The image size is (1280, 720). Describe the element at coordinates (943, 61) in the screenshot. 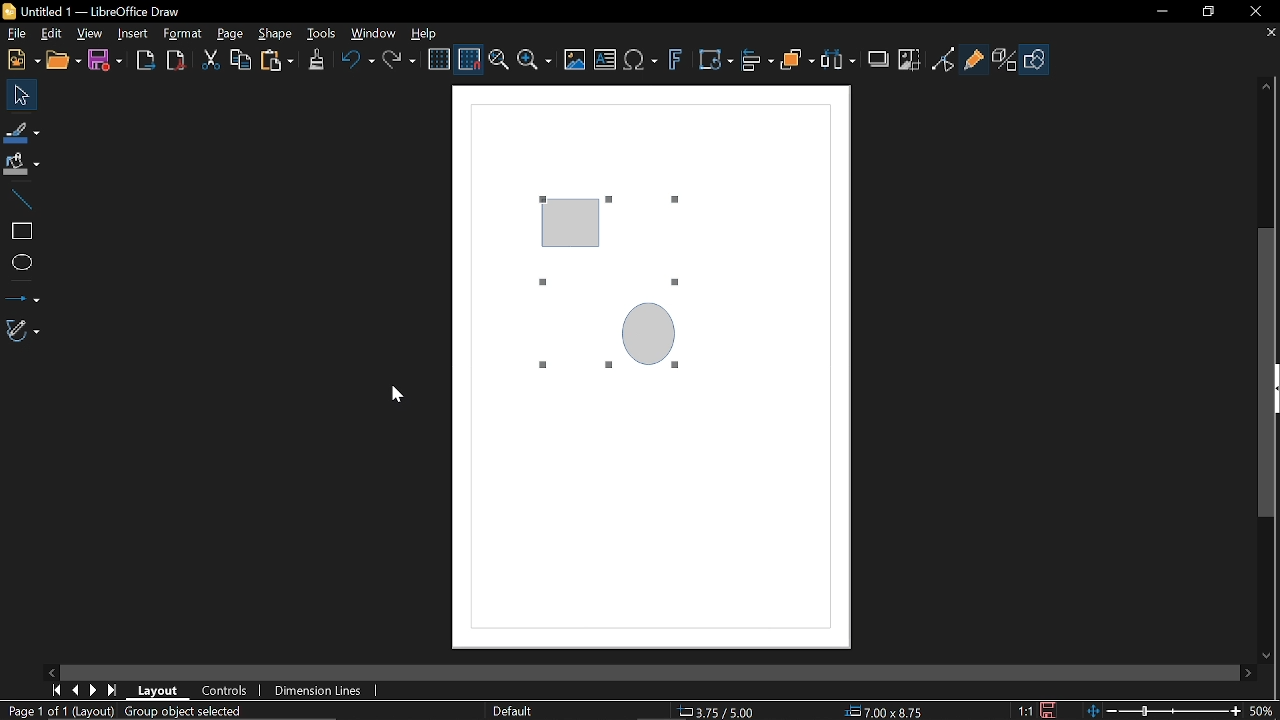

I see `Toggle point of view` at that location.